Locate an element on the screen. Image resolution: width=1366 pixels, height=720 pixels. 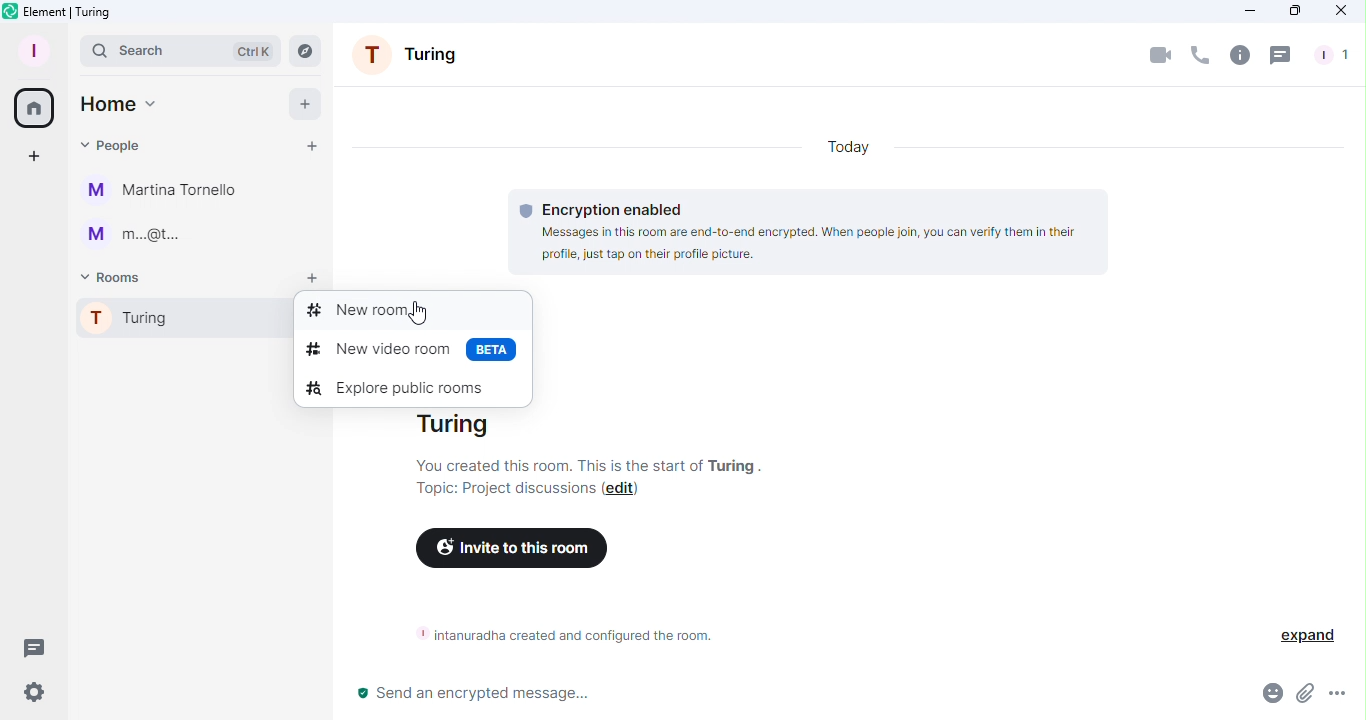
Topic is located at coordinates (501, 489).